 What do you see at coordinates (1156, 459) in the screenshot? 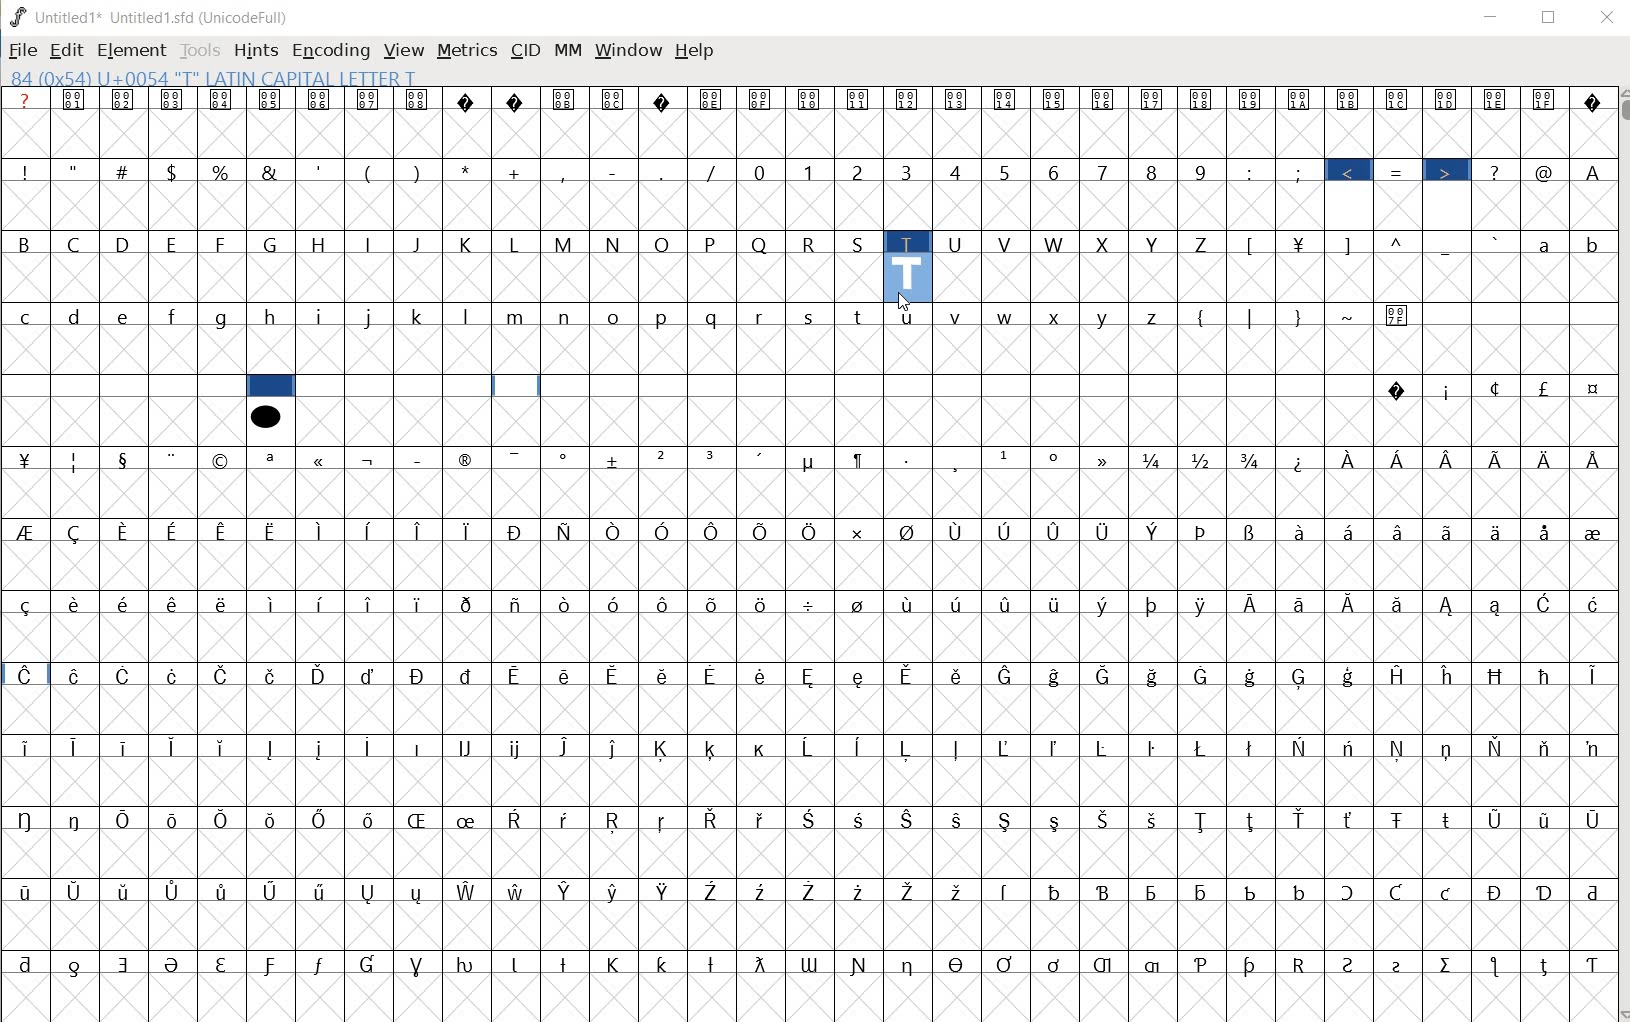
I see `Symbol` at bounding box center [1156, 459].